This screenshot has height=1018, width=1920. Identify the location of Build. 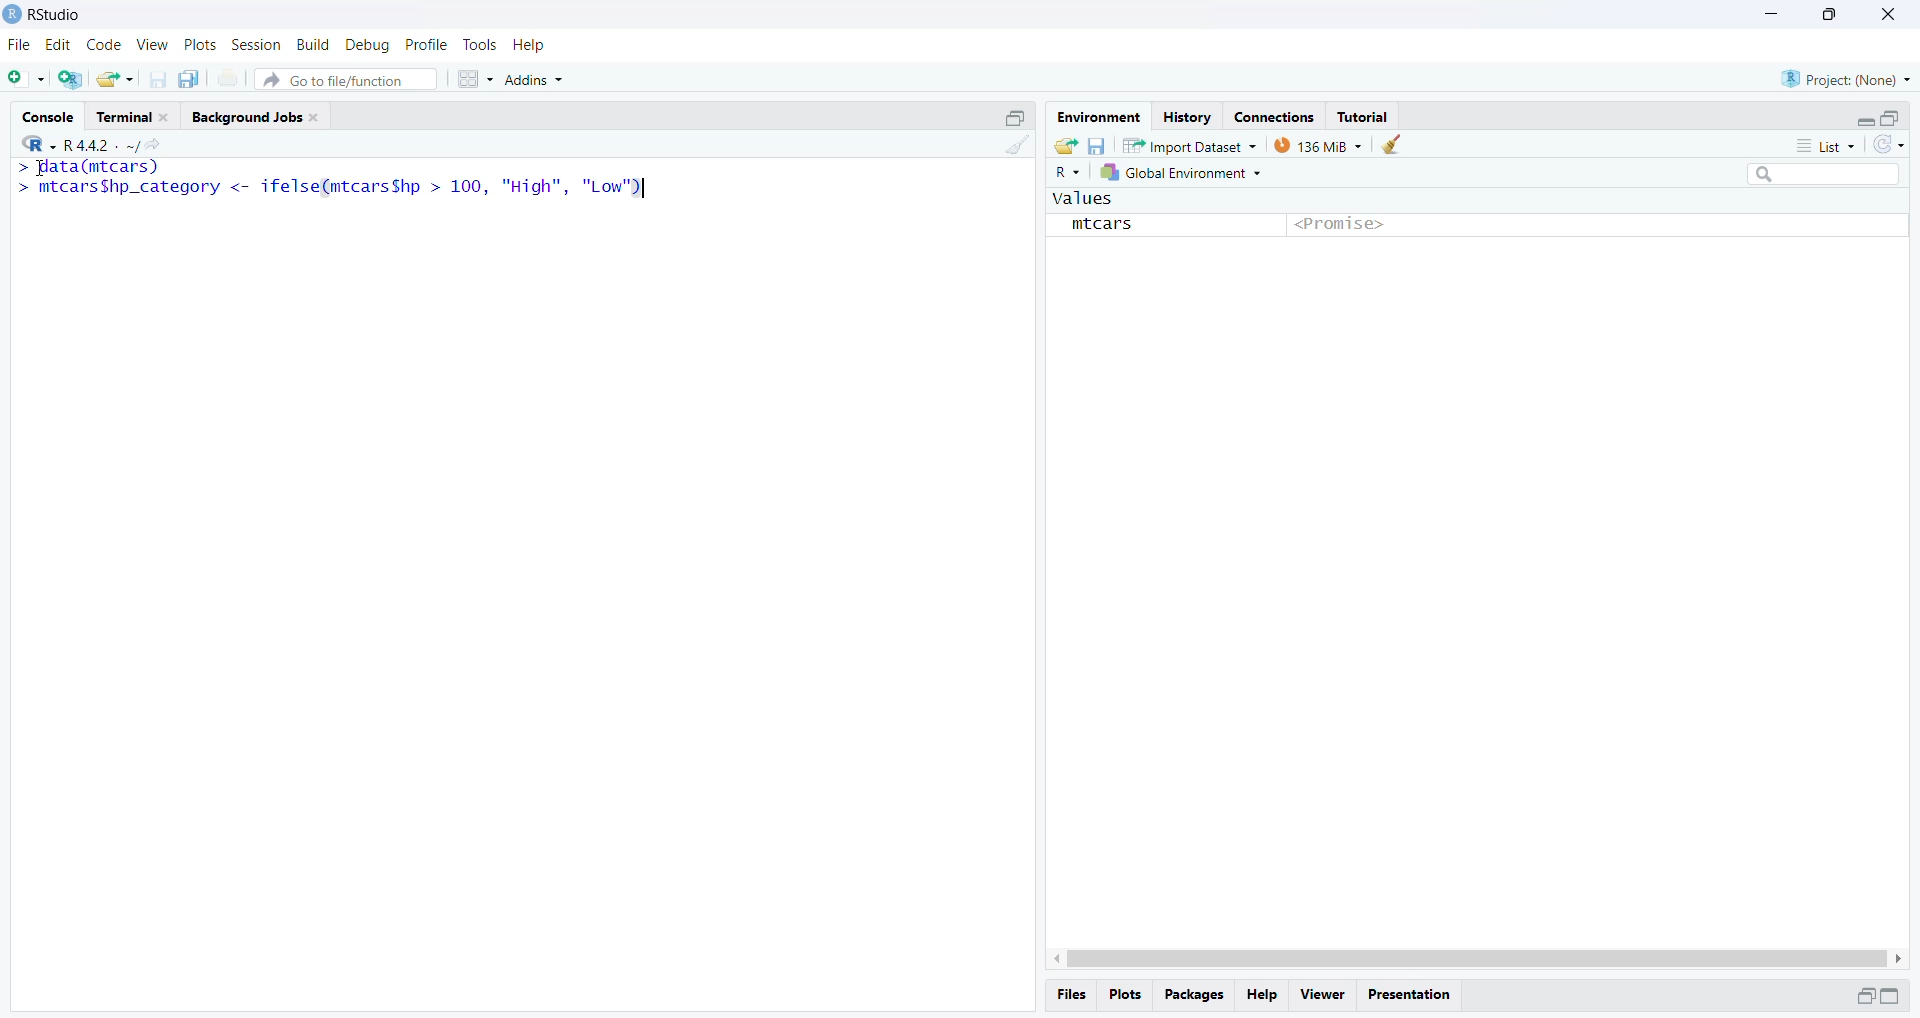
(315, 45).